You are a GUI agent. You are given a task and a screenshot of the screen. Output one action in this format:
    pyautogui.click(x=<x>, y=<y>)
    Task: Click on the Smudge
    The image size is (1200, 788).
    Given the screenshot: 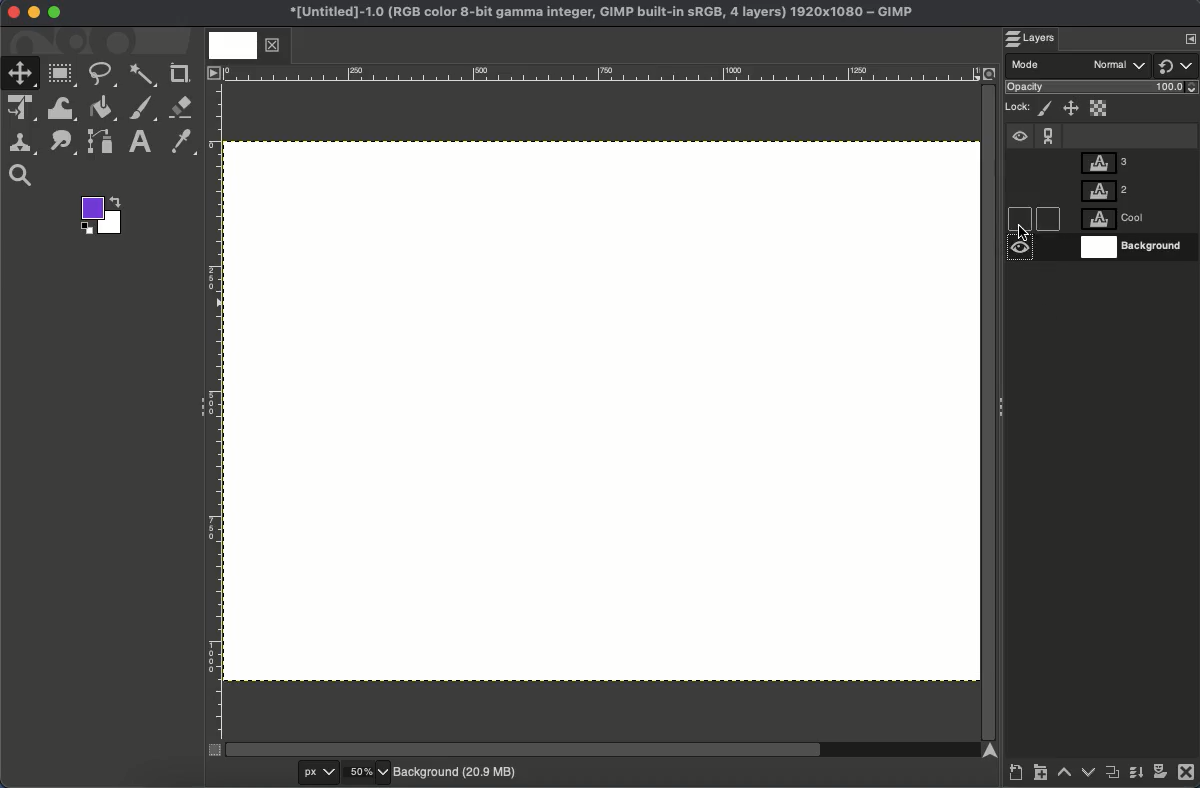 What is the action you would take?
    pyautogui.click(x=61, y=143)
    